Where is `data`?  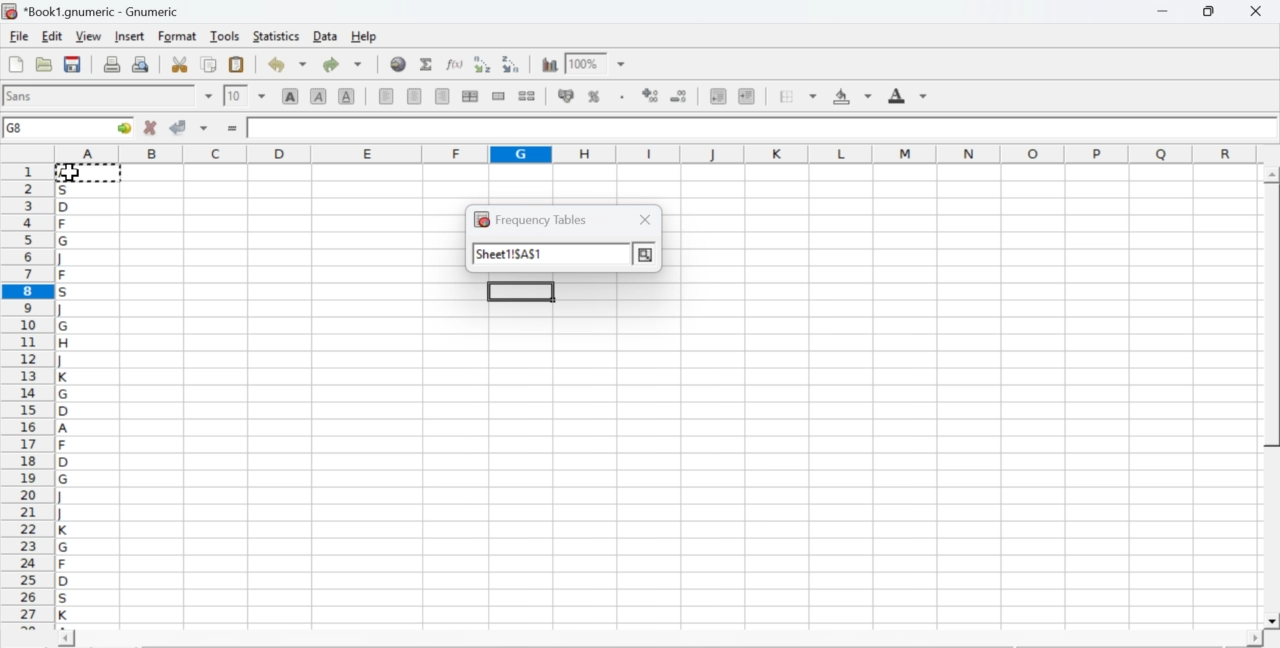 data is located at coordinates (327, 35).